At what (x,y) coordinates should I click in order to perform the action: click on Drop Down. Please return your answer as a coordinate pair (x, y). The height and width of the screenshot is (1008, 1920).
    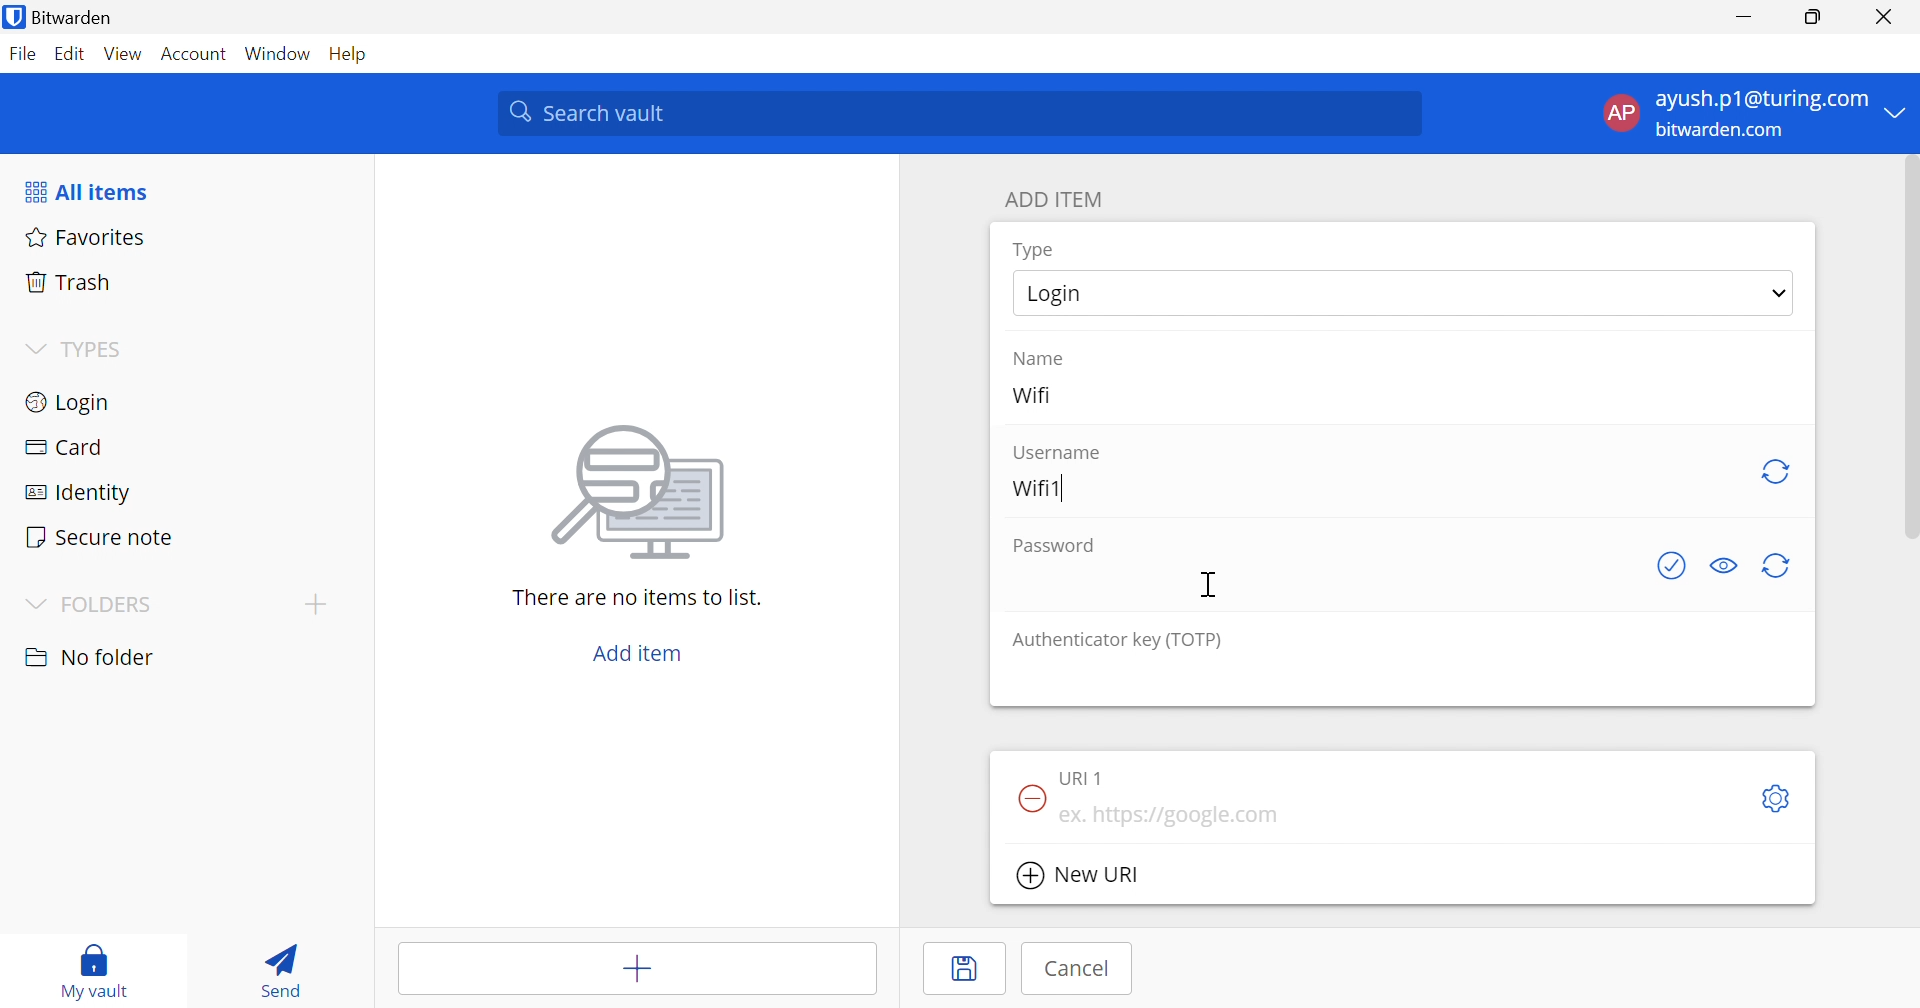
    Looking at the image, I should click on (1780, 292).